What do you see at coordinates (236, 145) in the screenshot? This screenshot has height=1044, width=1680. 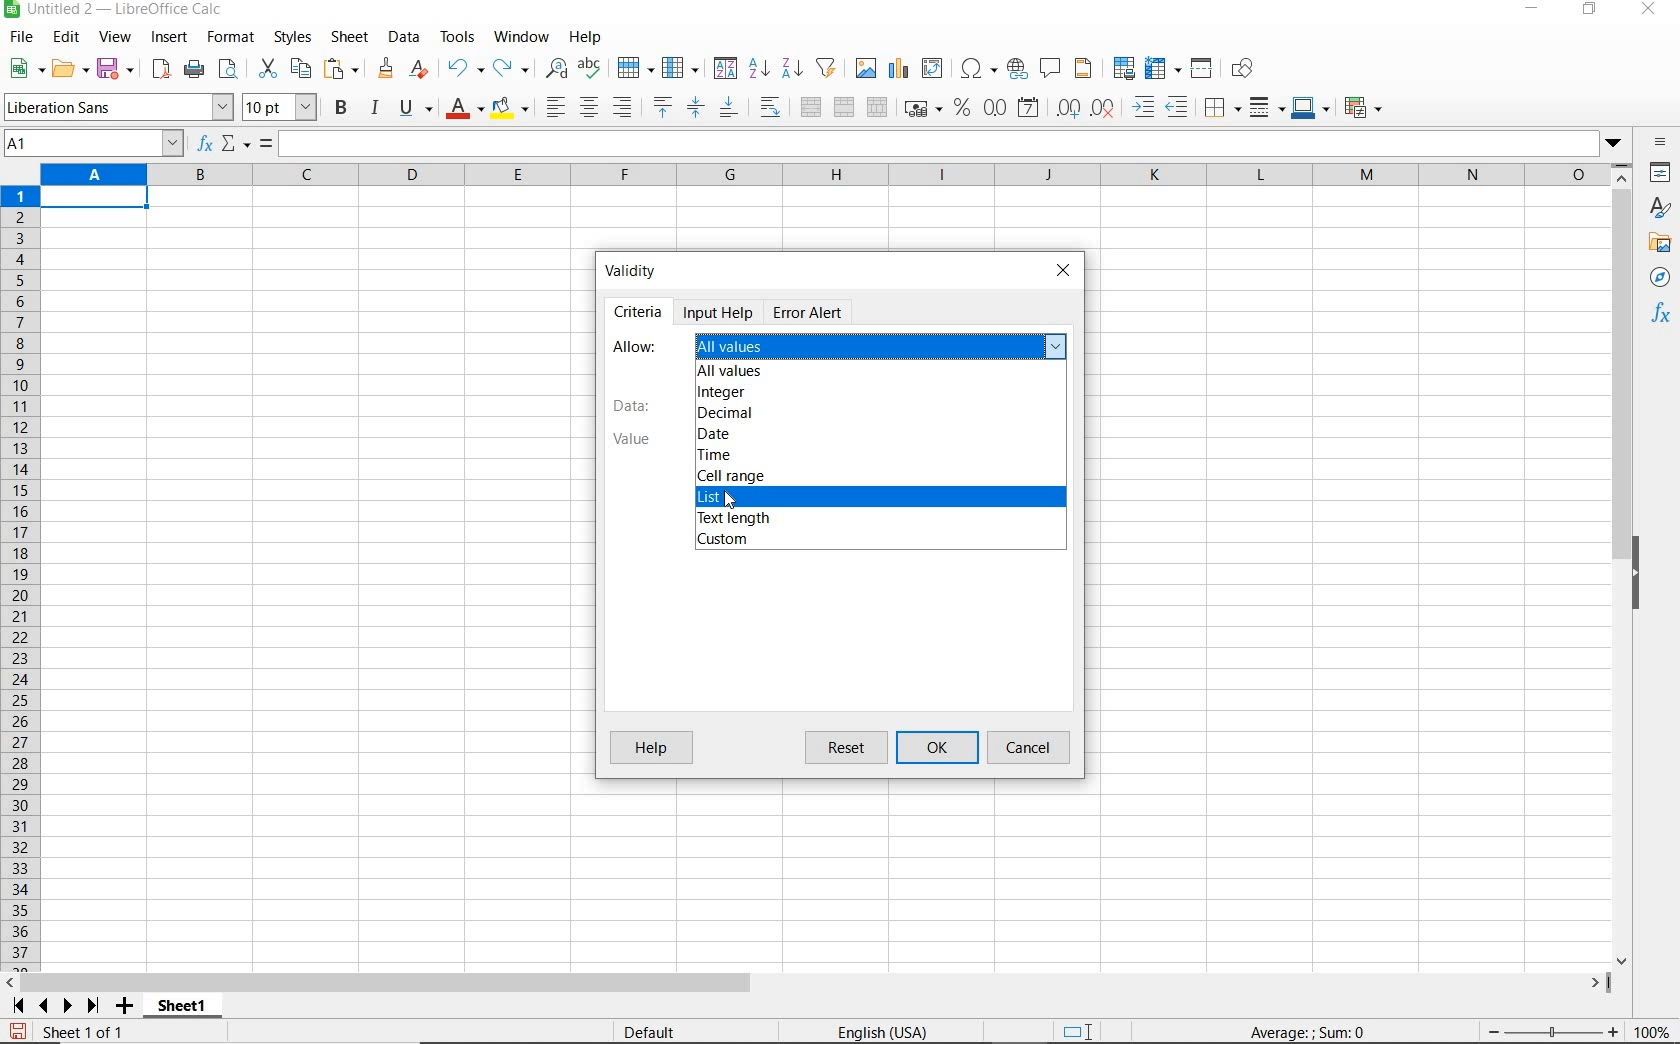 I see `select function` at bounding box center [236, 145].